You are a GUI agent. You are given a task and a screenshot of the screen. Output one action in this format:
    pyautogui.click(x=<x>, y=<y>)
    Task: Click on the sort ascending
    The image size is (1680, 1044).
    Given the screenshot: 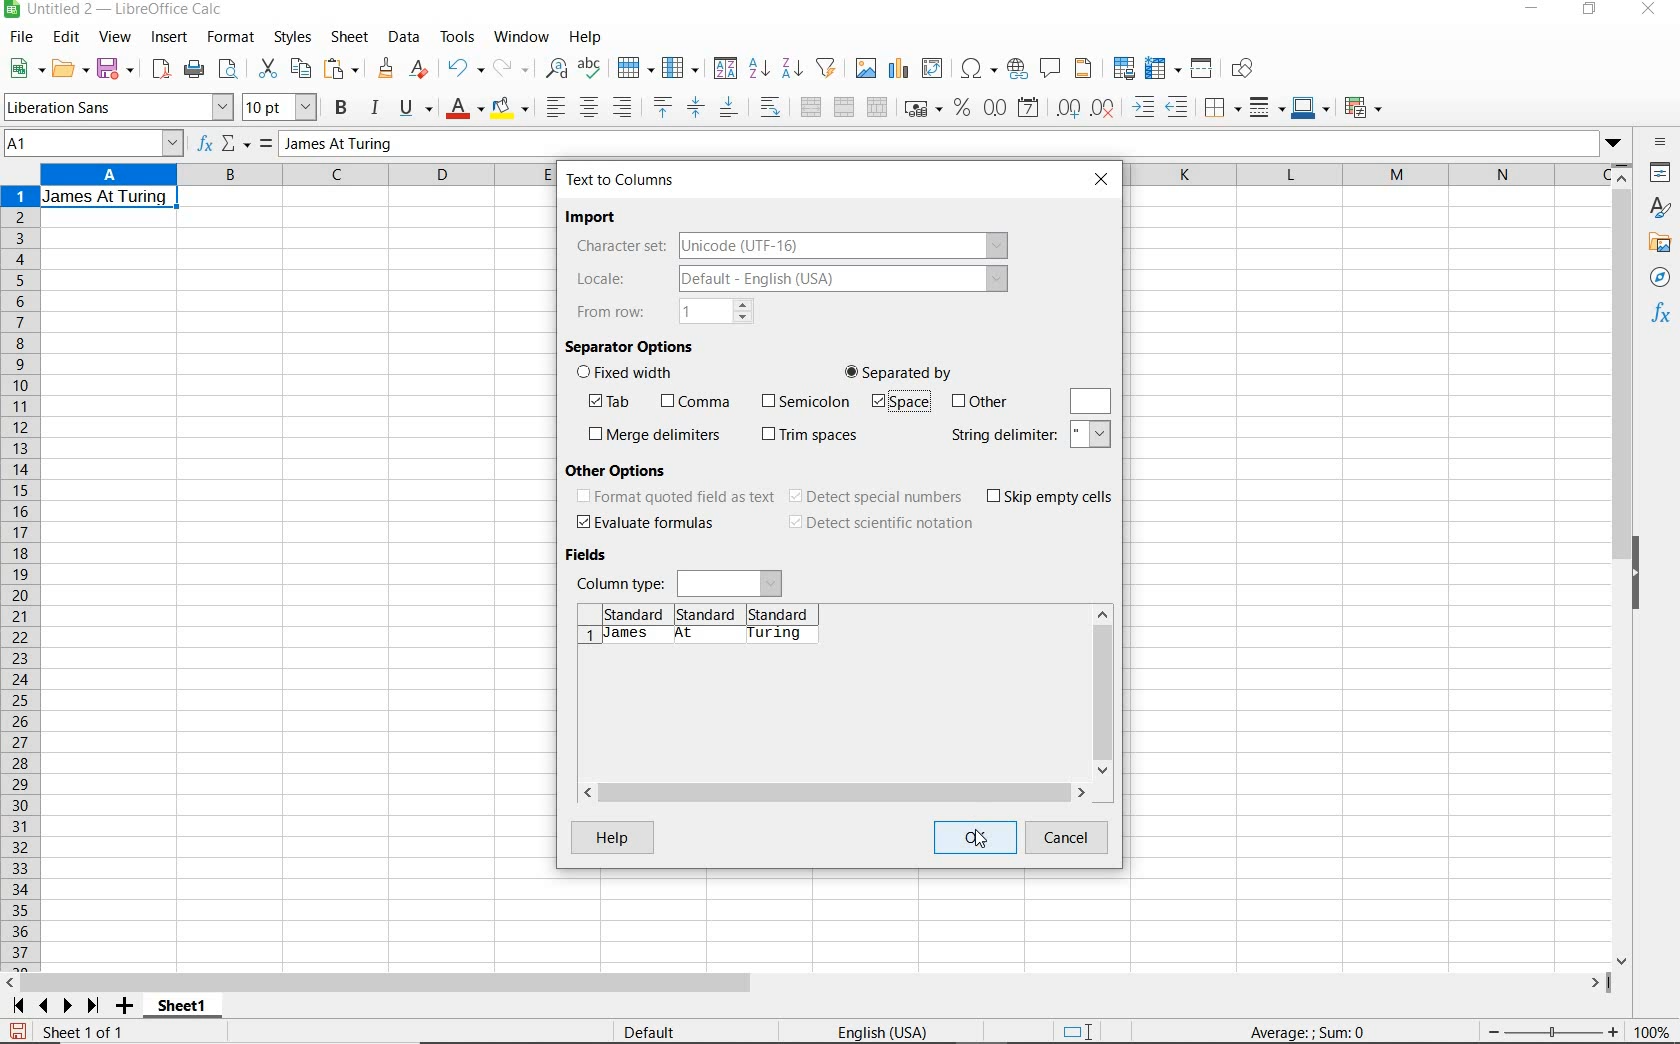 What is the action you would take?
    pyautogui.click(x=758, y=69)
    